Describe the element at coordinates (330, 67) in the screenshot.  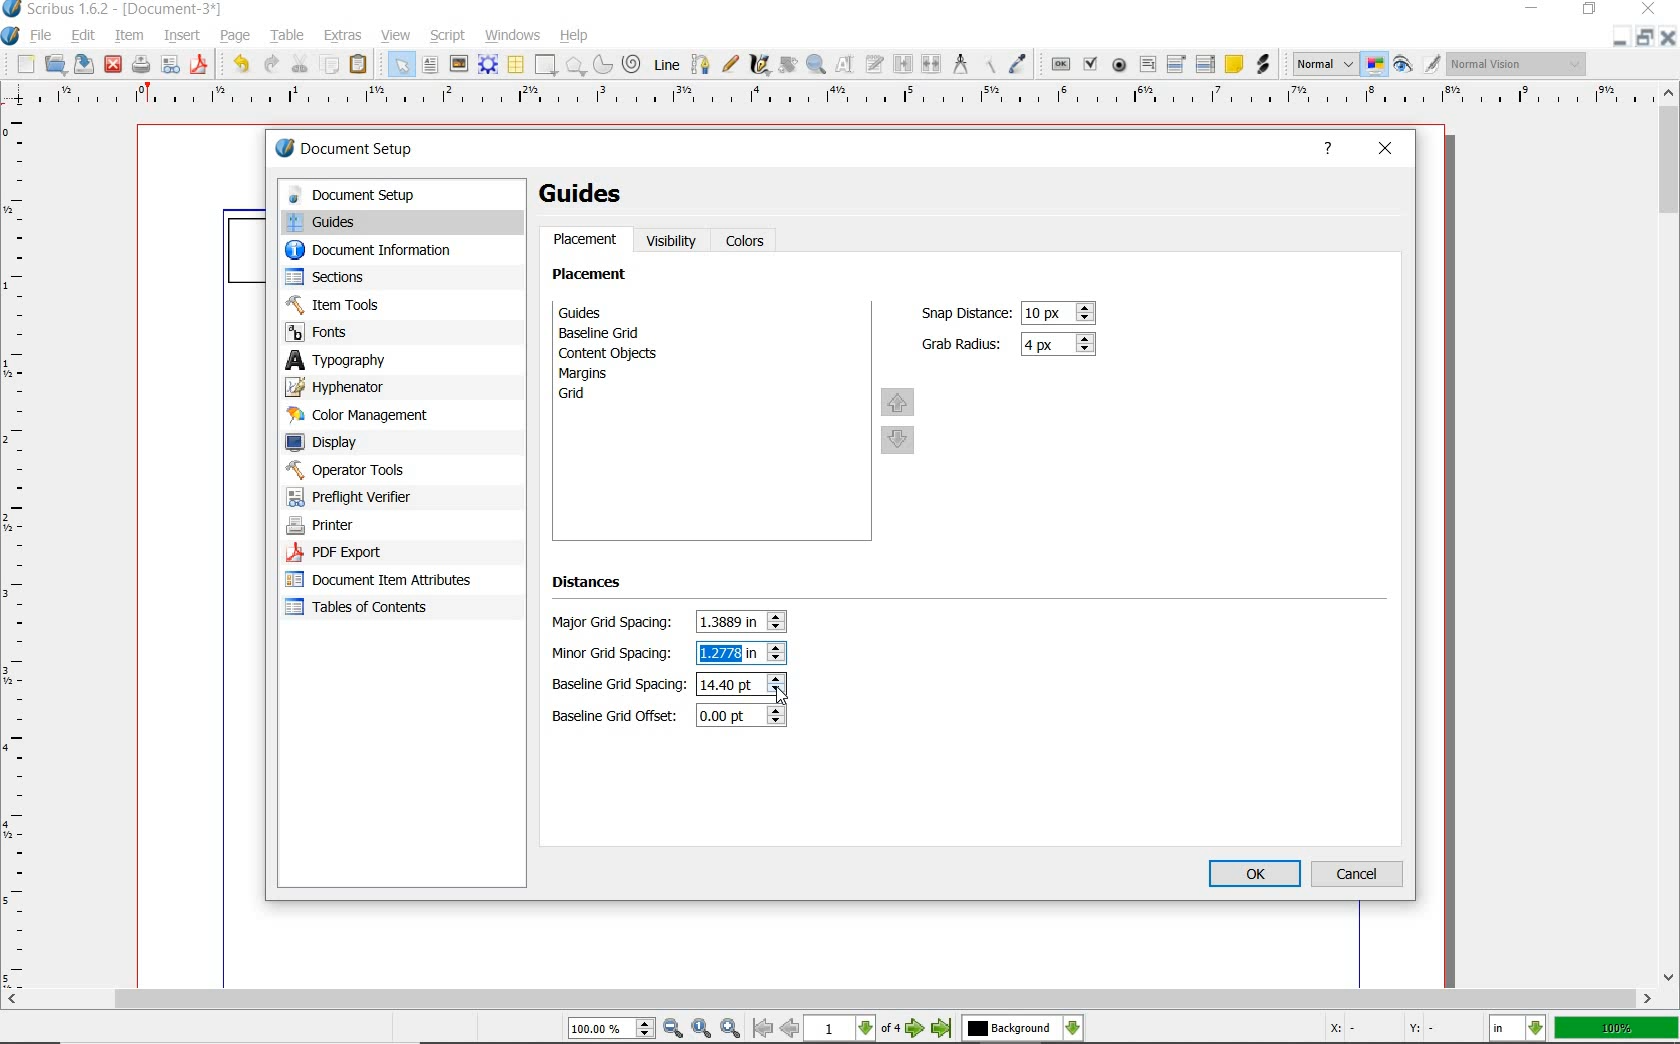
I see `copy` at that location.